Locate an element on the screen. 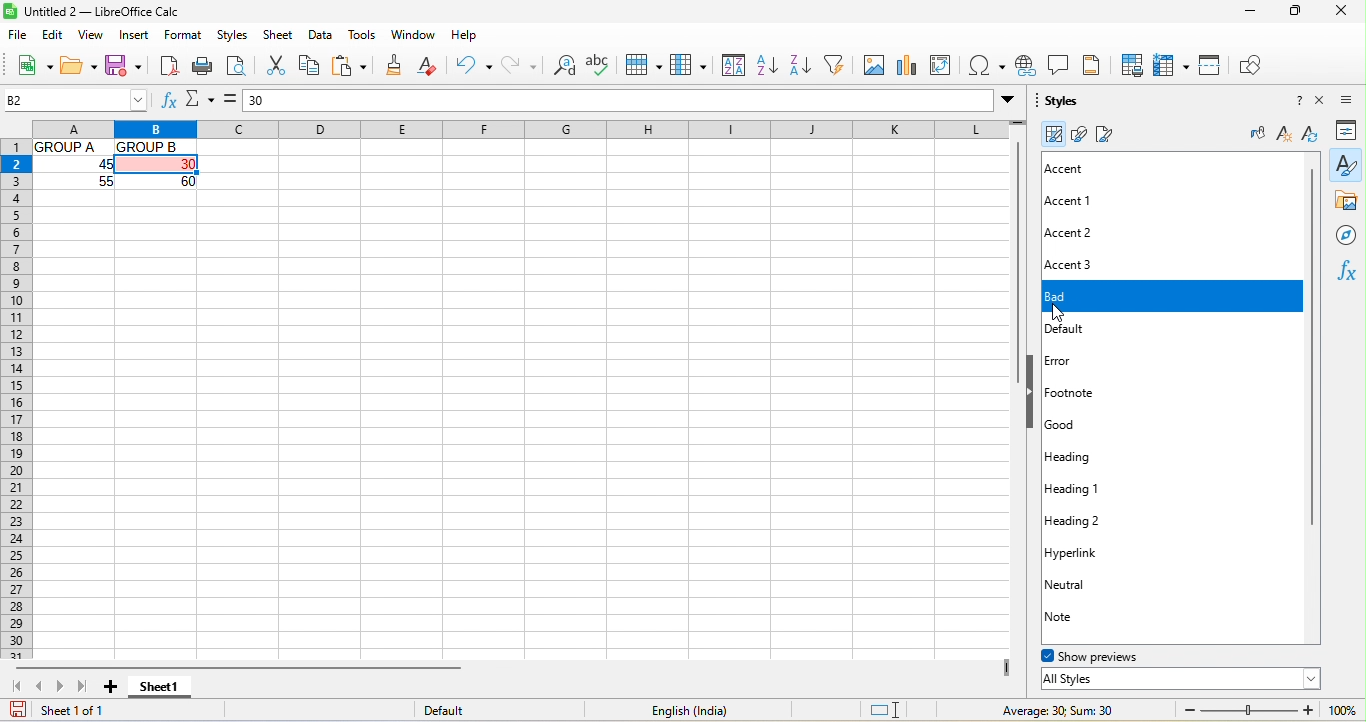  sort ascending is located at coordinates (770, 66).